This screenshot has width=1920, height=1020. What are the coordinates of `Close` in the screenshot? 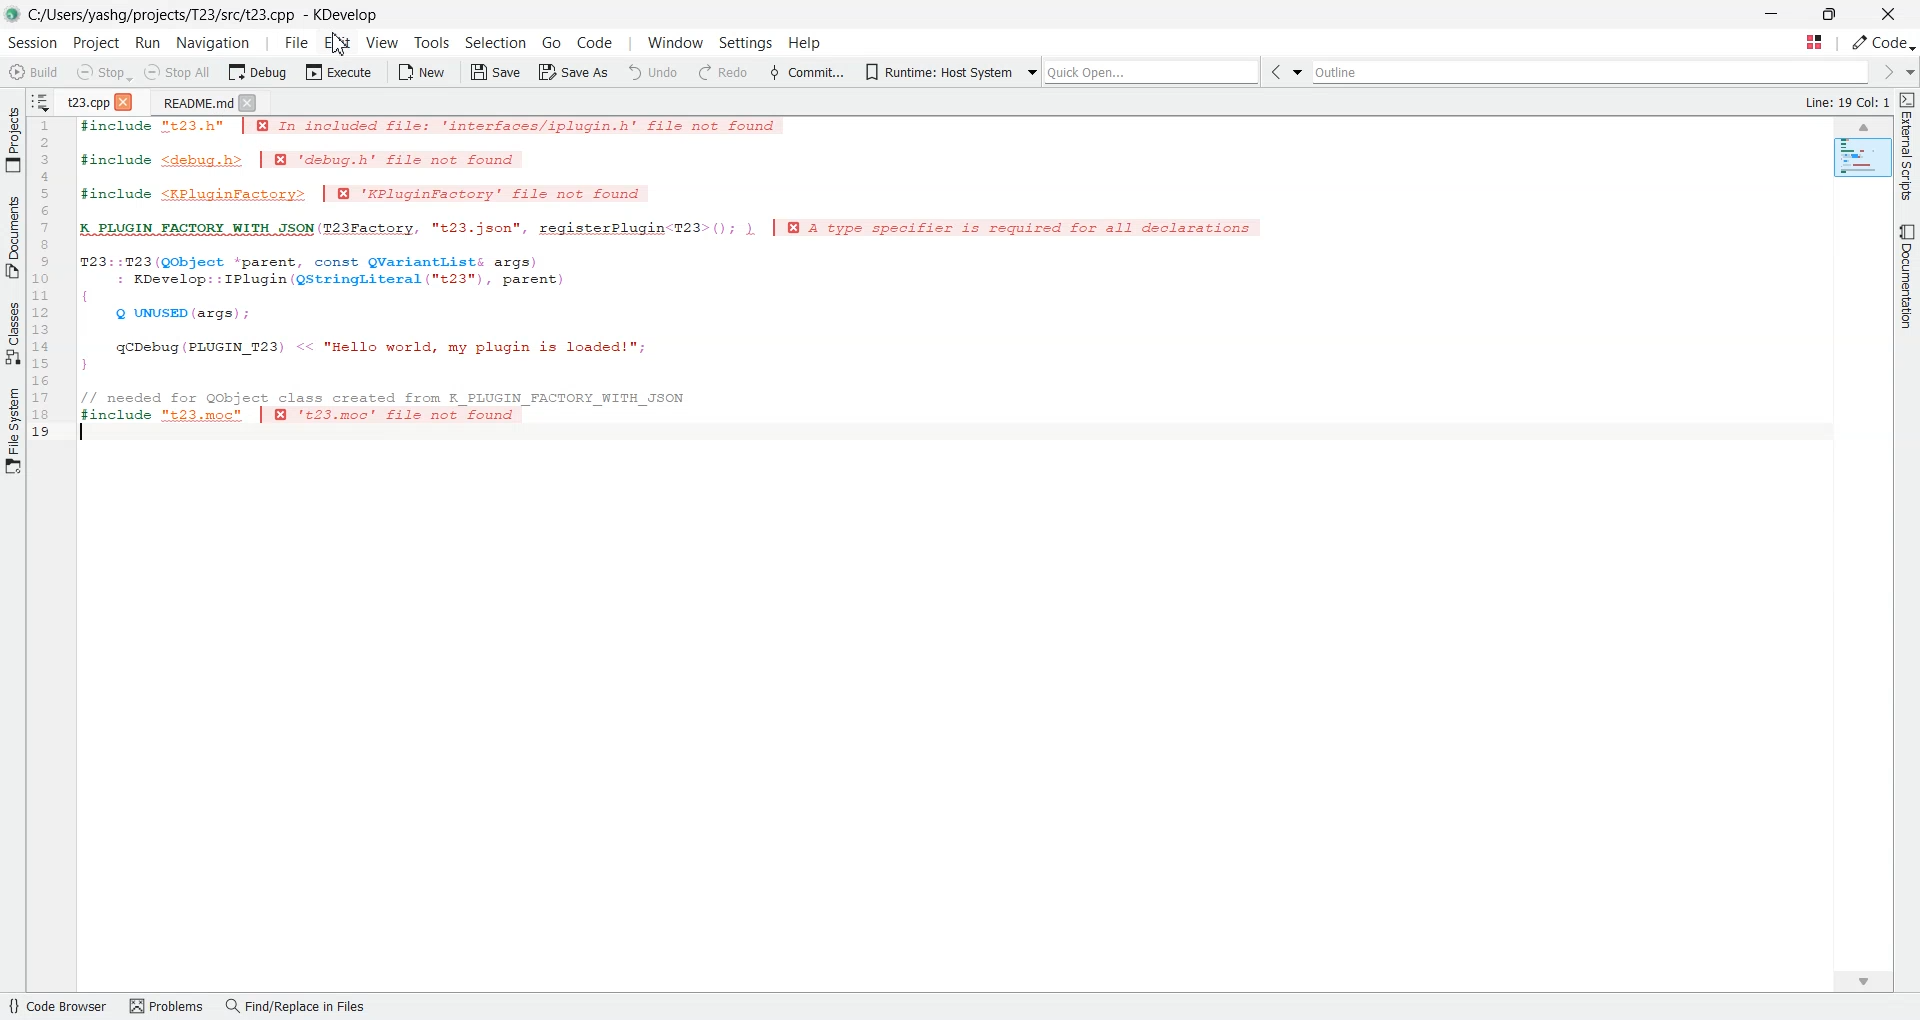 It's located at (249, 102).